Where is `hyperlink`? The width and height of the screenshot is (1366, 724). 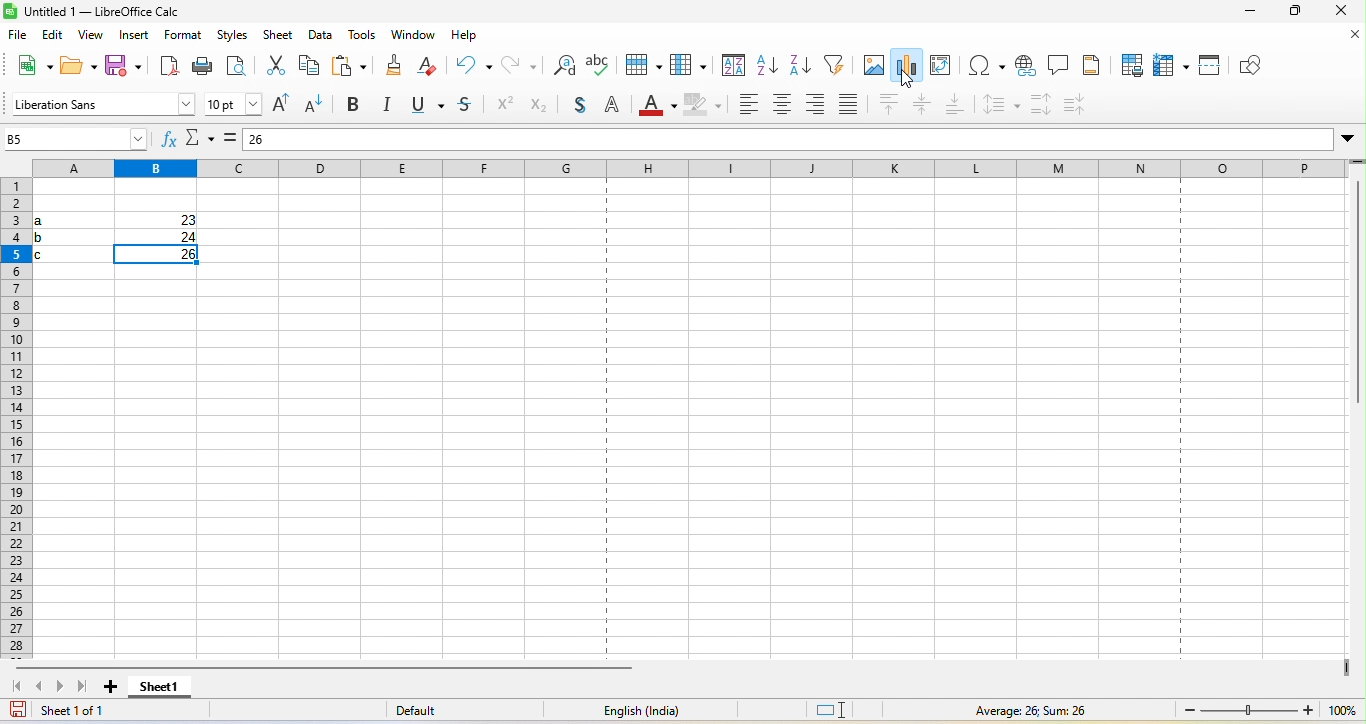 hyperlink is located at coordinates (1028, 68).